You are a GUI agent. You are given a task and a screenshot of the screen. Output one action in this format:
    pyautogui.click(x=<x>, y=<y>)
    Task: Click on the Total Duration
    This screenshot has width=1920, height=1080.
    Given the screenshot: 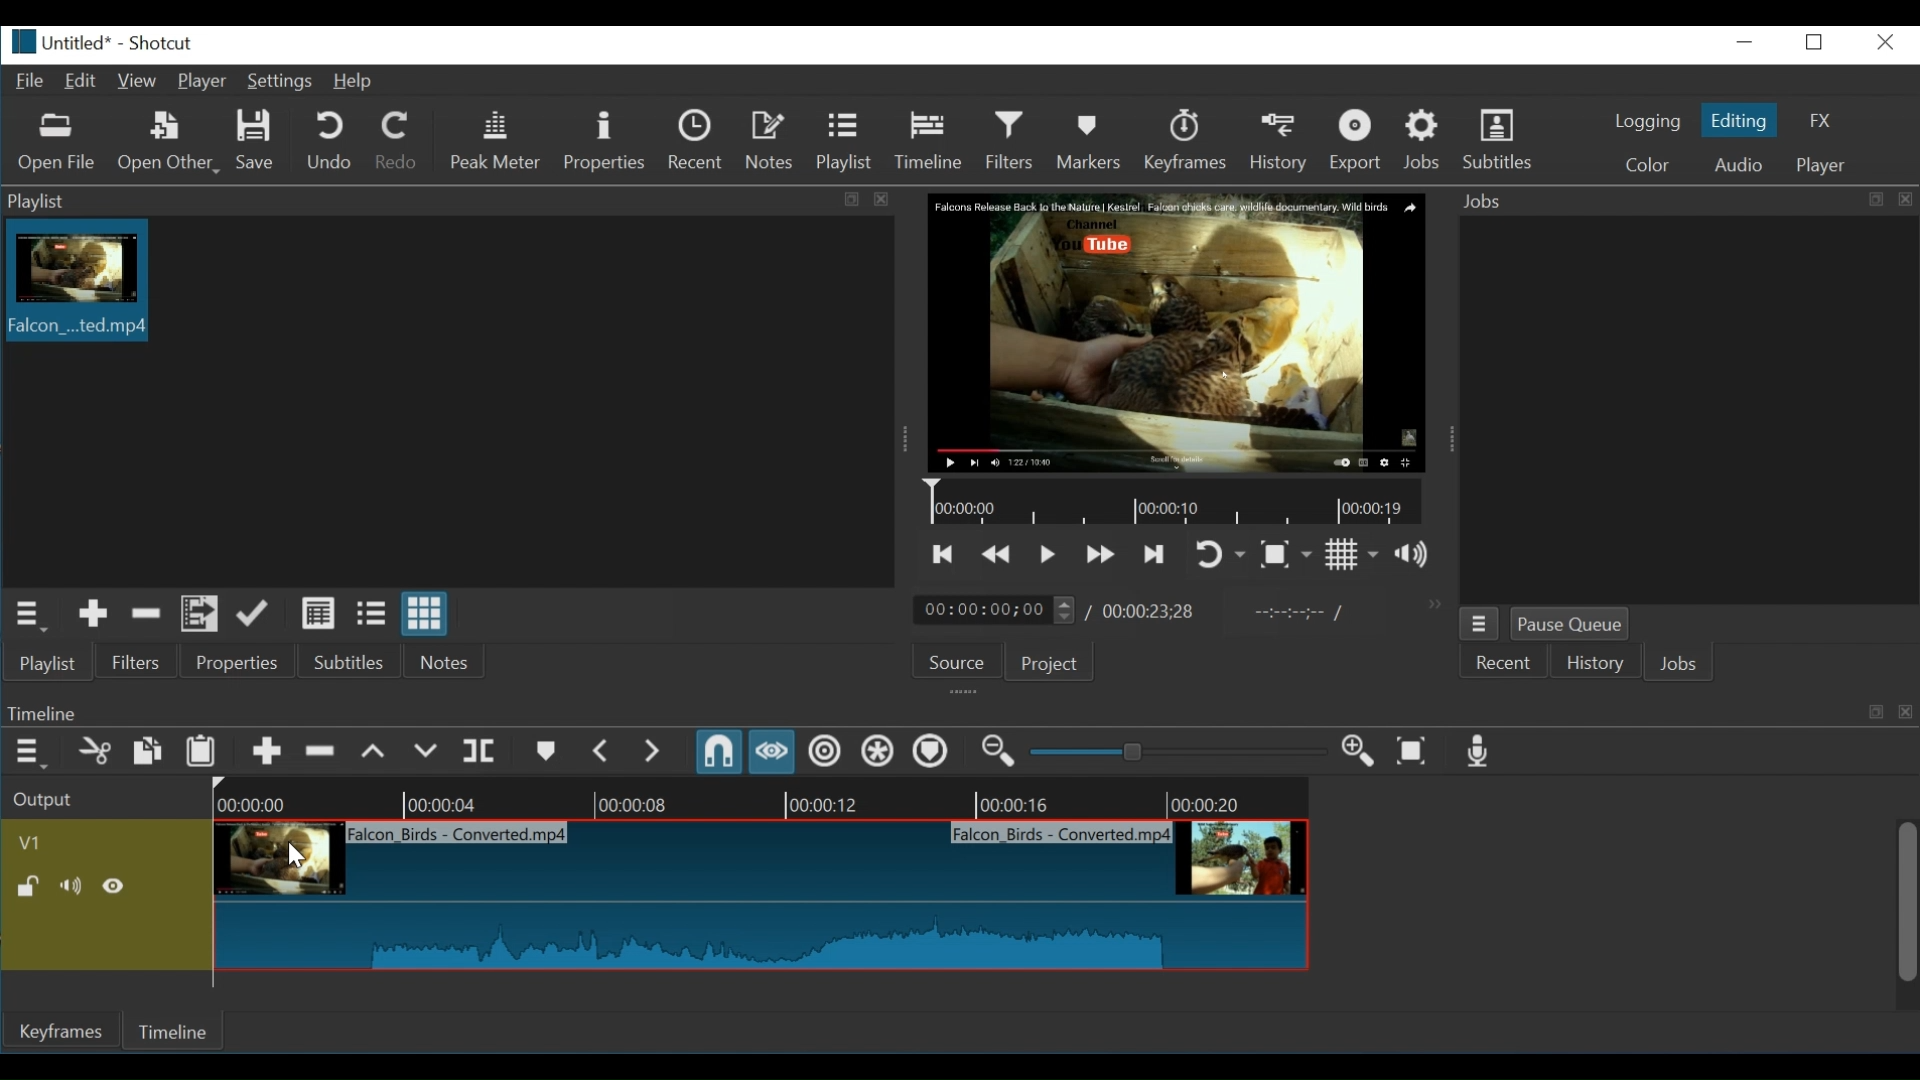 What is the action you would take?
    pyautogui.click(x=1149, y=613)
    